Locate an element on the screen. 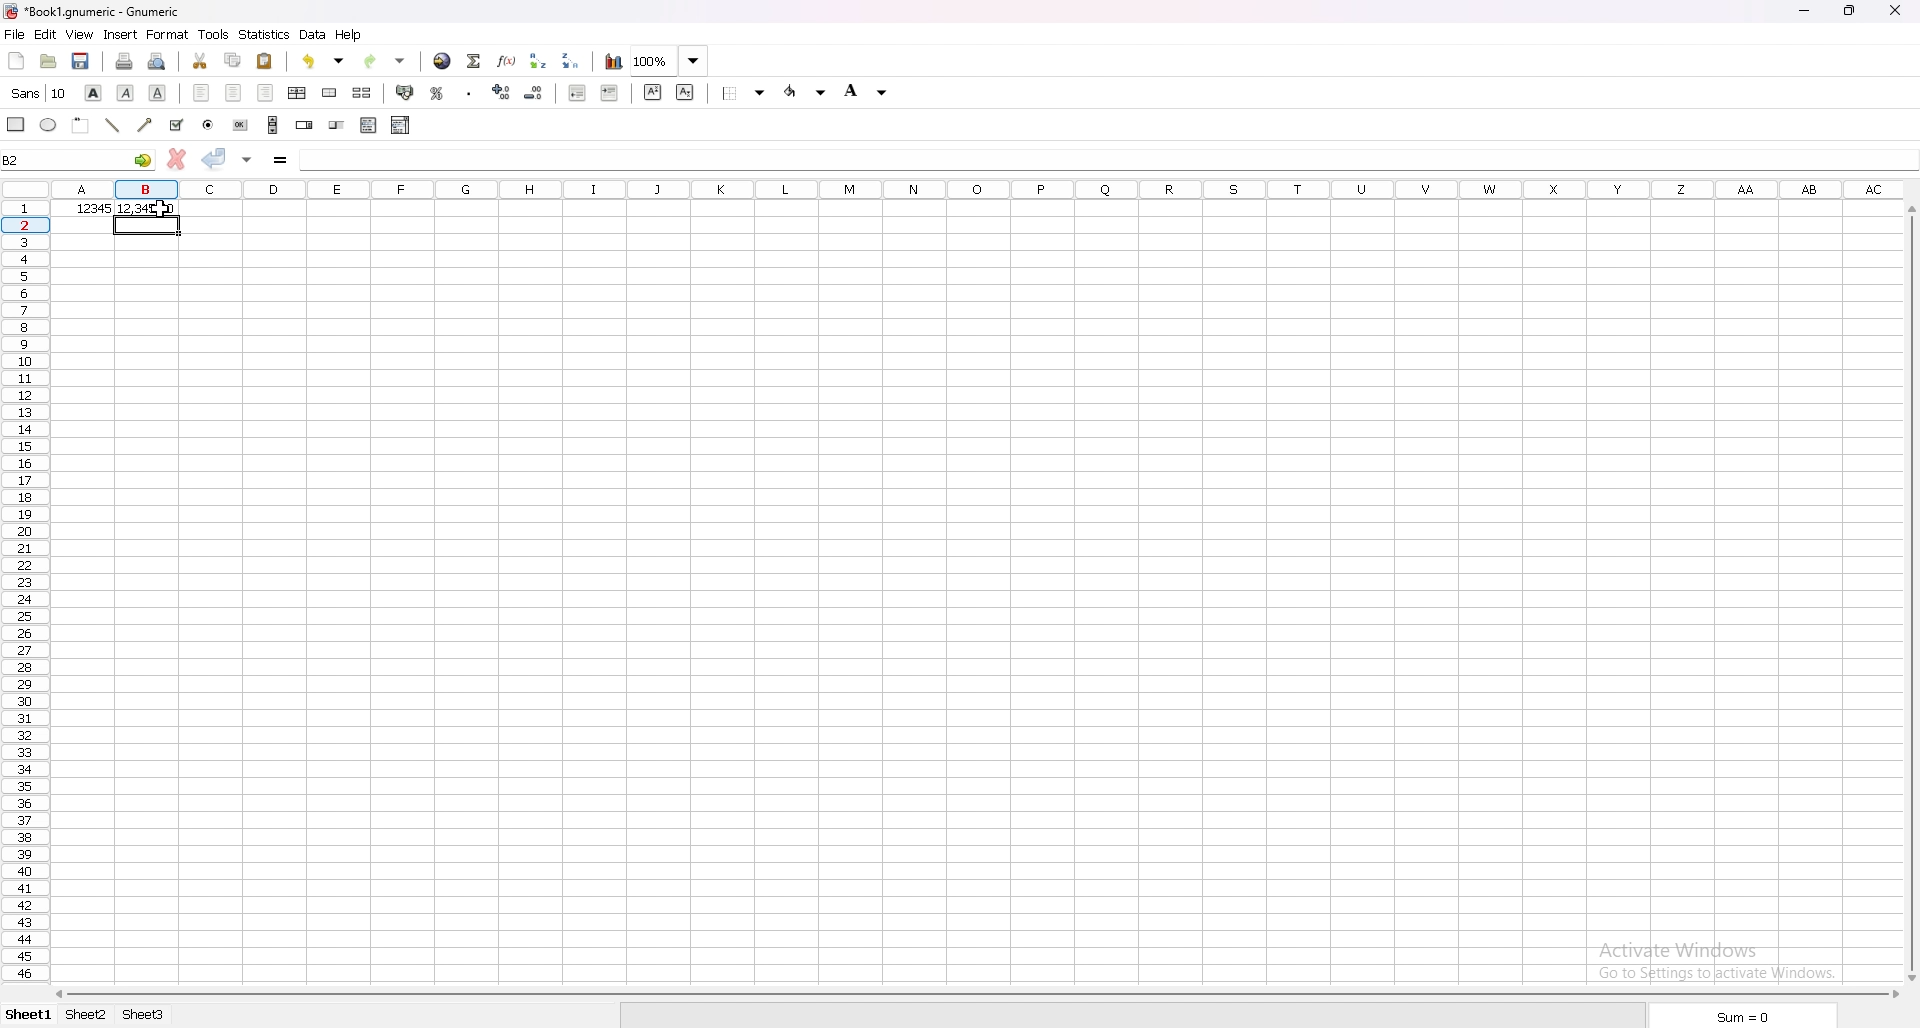  arrowed line is located at coordinates (147, 124).